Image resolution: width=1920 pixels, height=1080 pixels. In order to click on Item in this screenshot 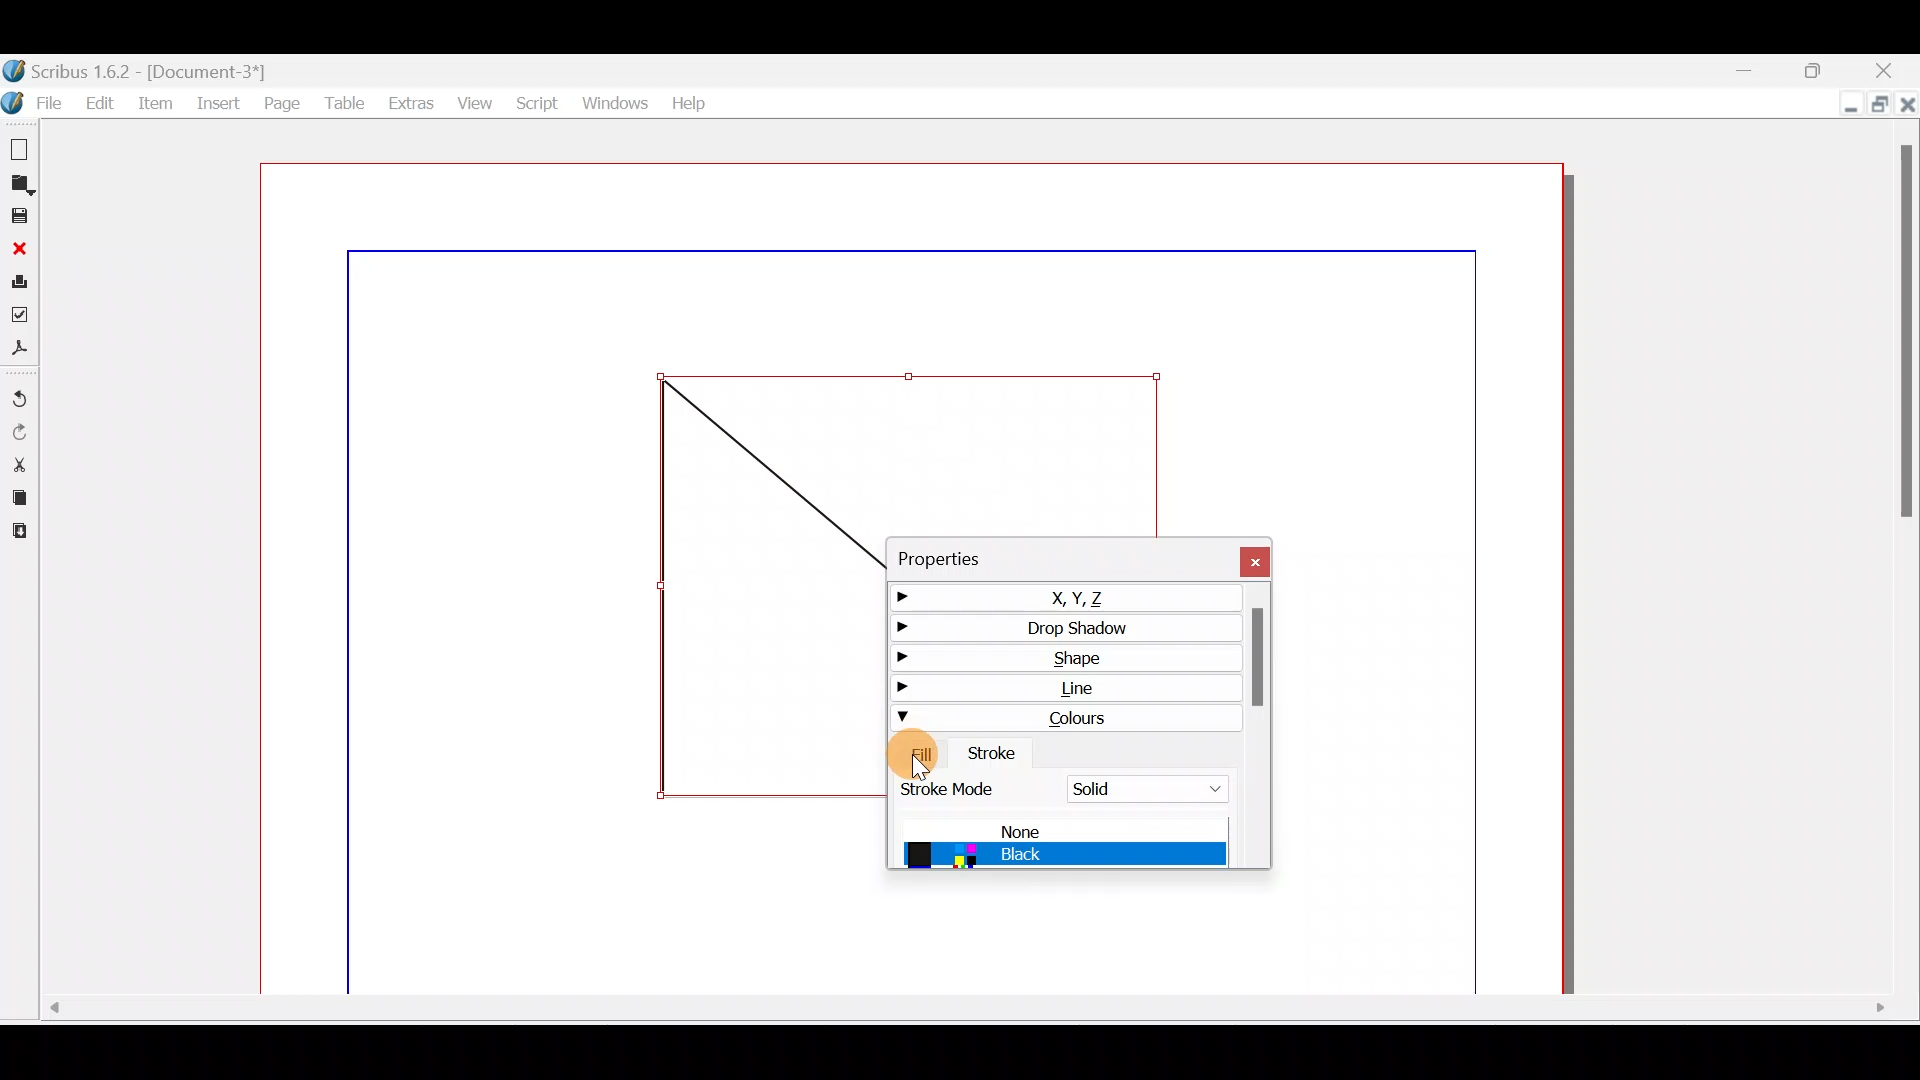, I will do `click(155, 107)`.